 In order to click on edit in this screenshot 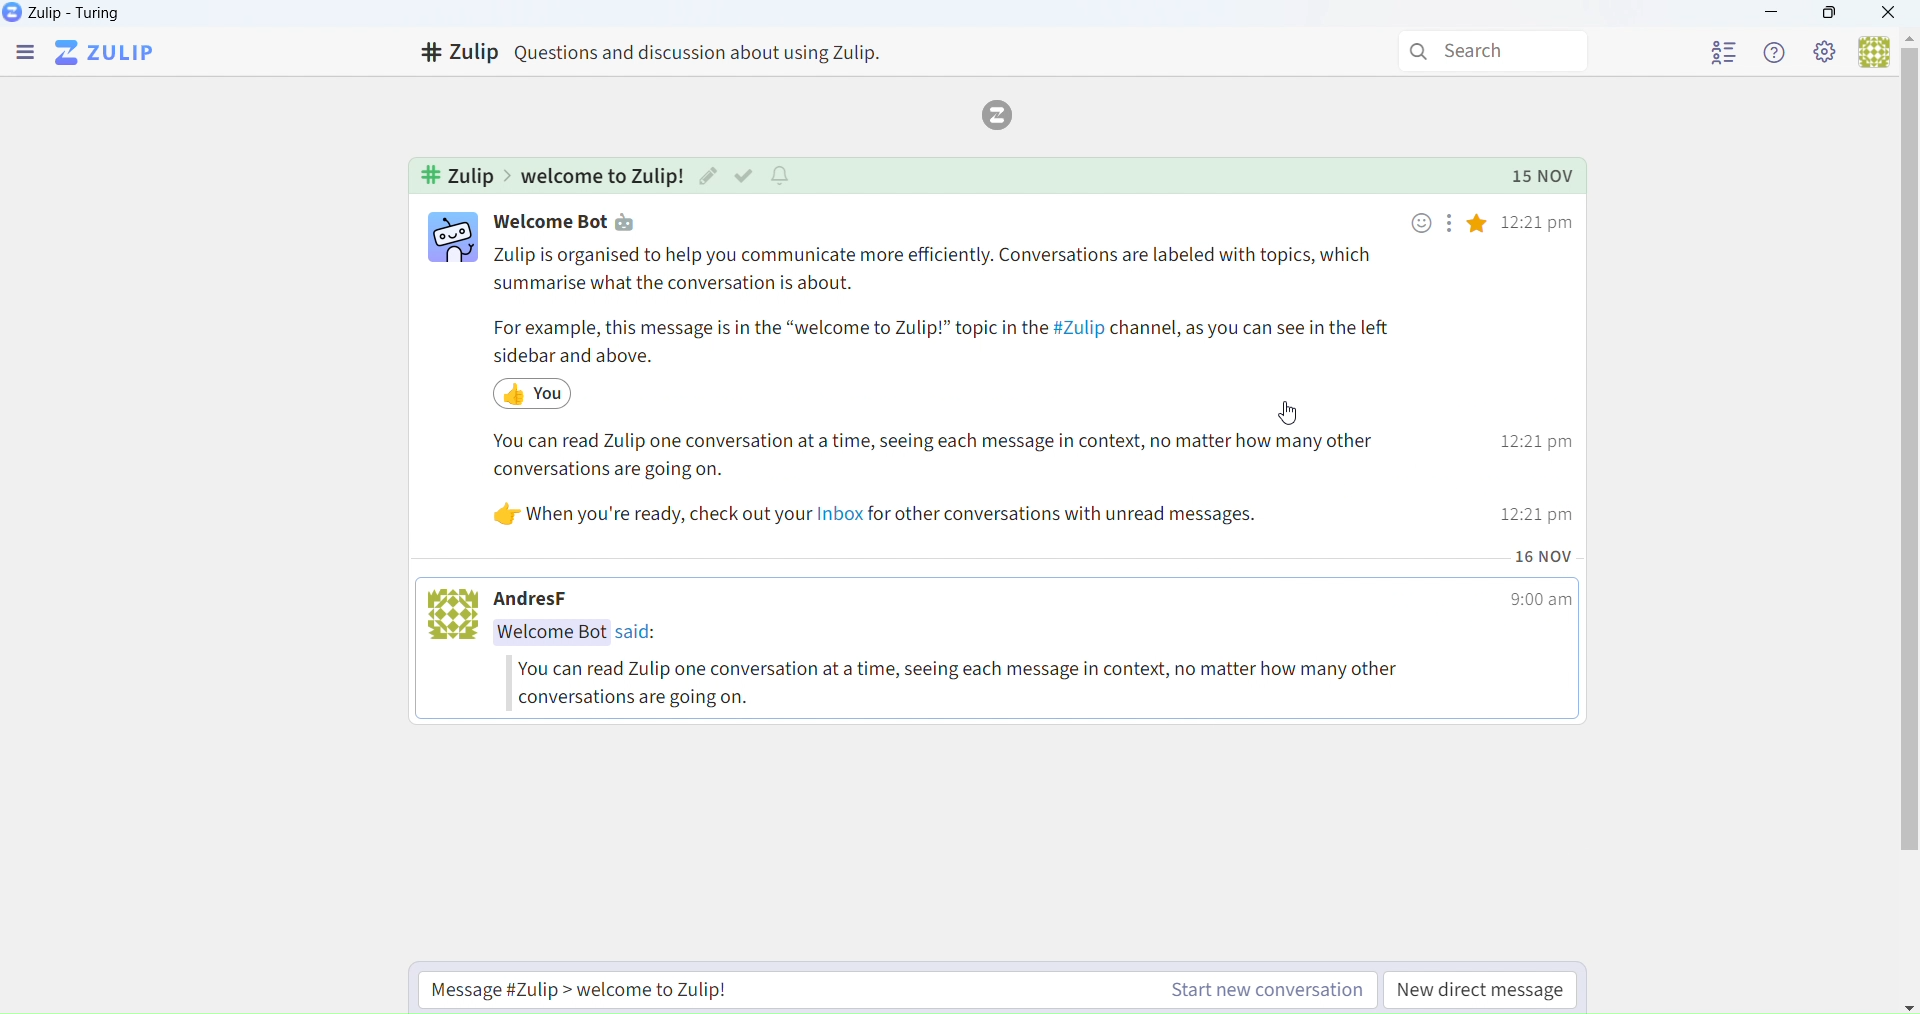, I will do `click(709, 177)`.